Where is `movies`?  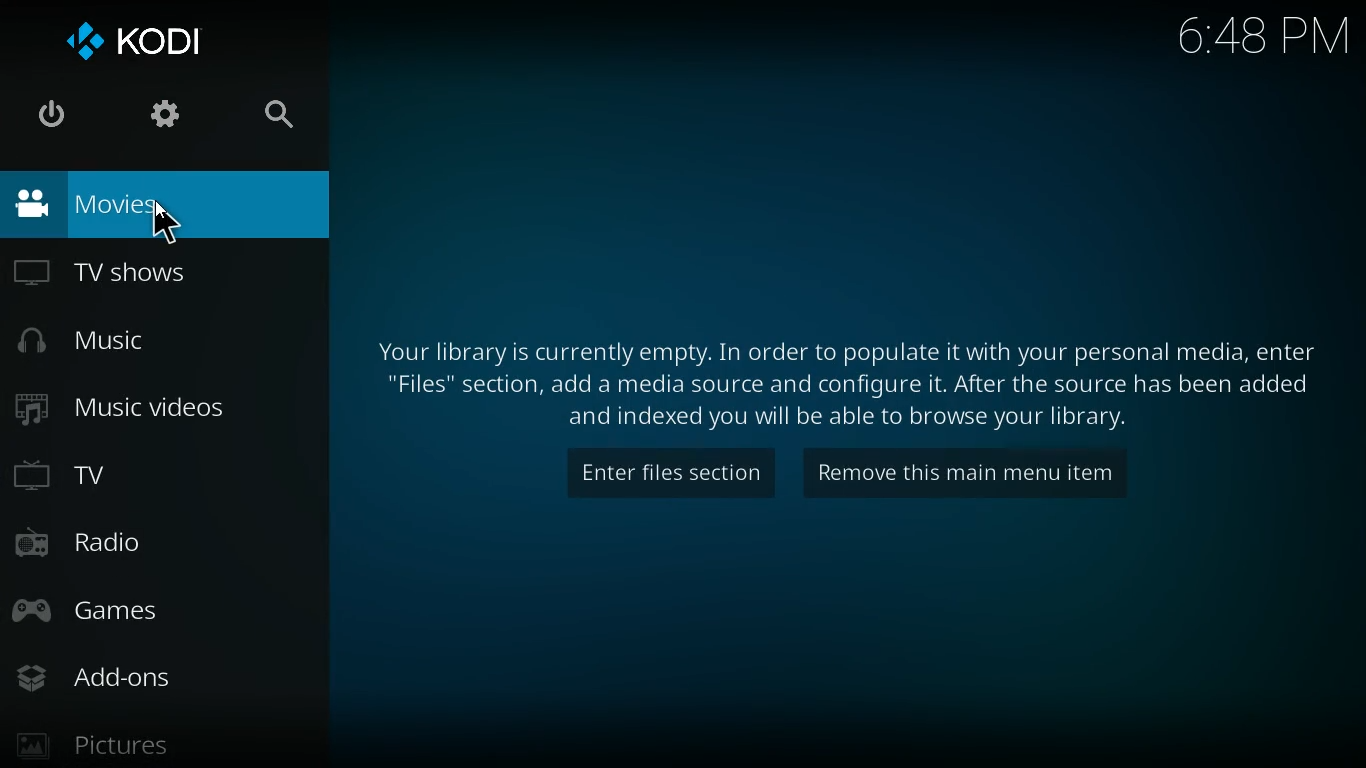 movies is located at coordinates (157, 206).